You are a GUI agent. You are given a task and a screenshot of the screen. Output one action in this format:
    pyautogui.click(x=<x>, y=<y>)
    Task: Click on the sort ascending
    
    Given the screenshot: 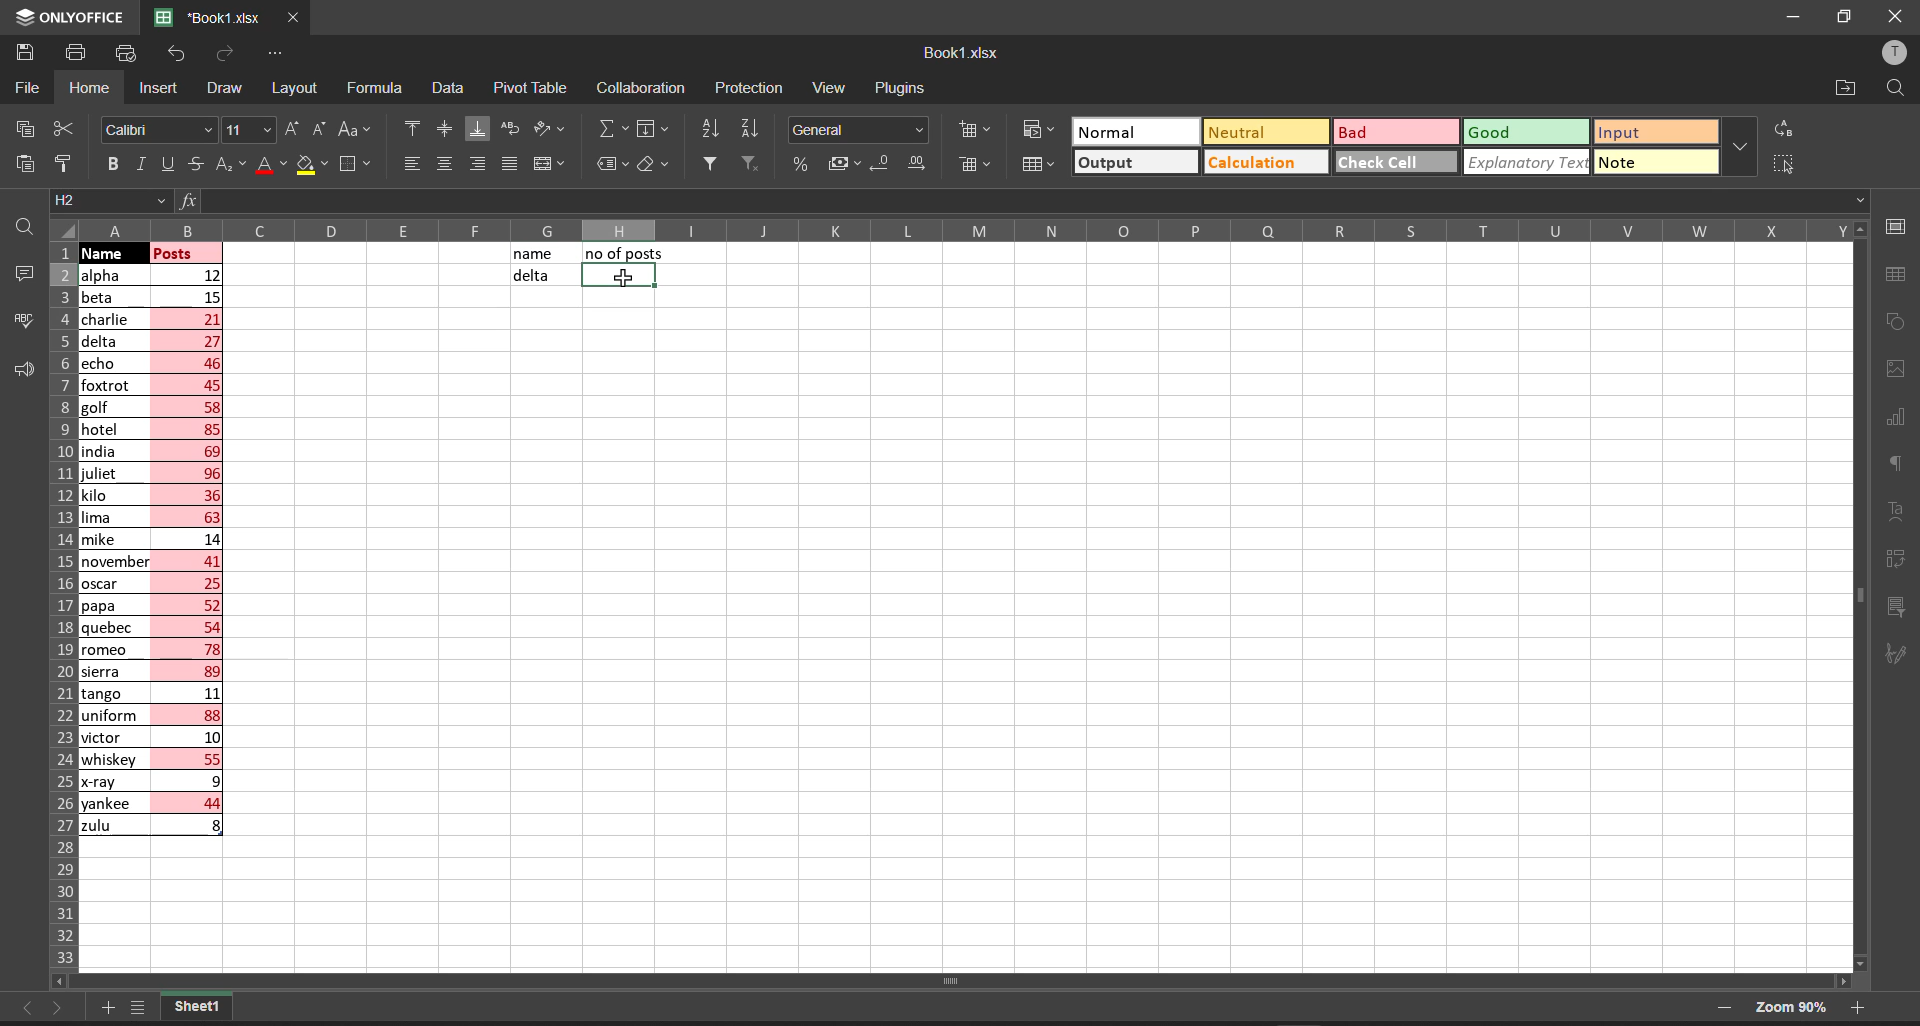 What is the action you would take?
    pyautogui.click(x=712, y=130)
    